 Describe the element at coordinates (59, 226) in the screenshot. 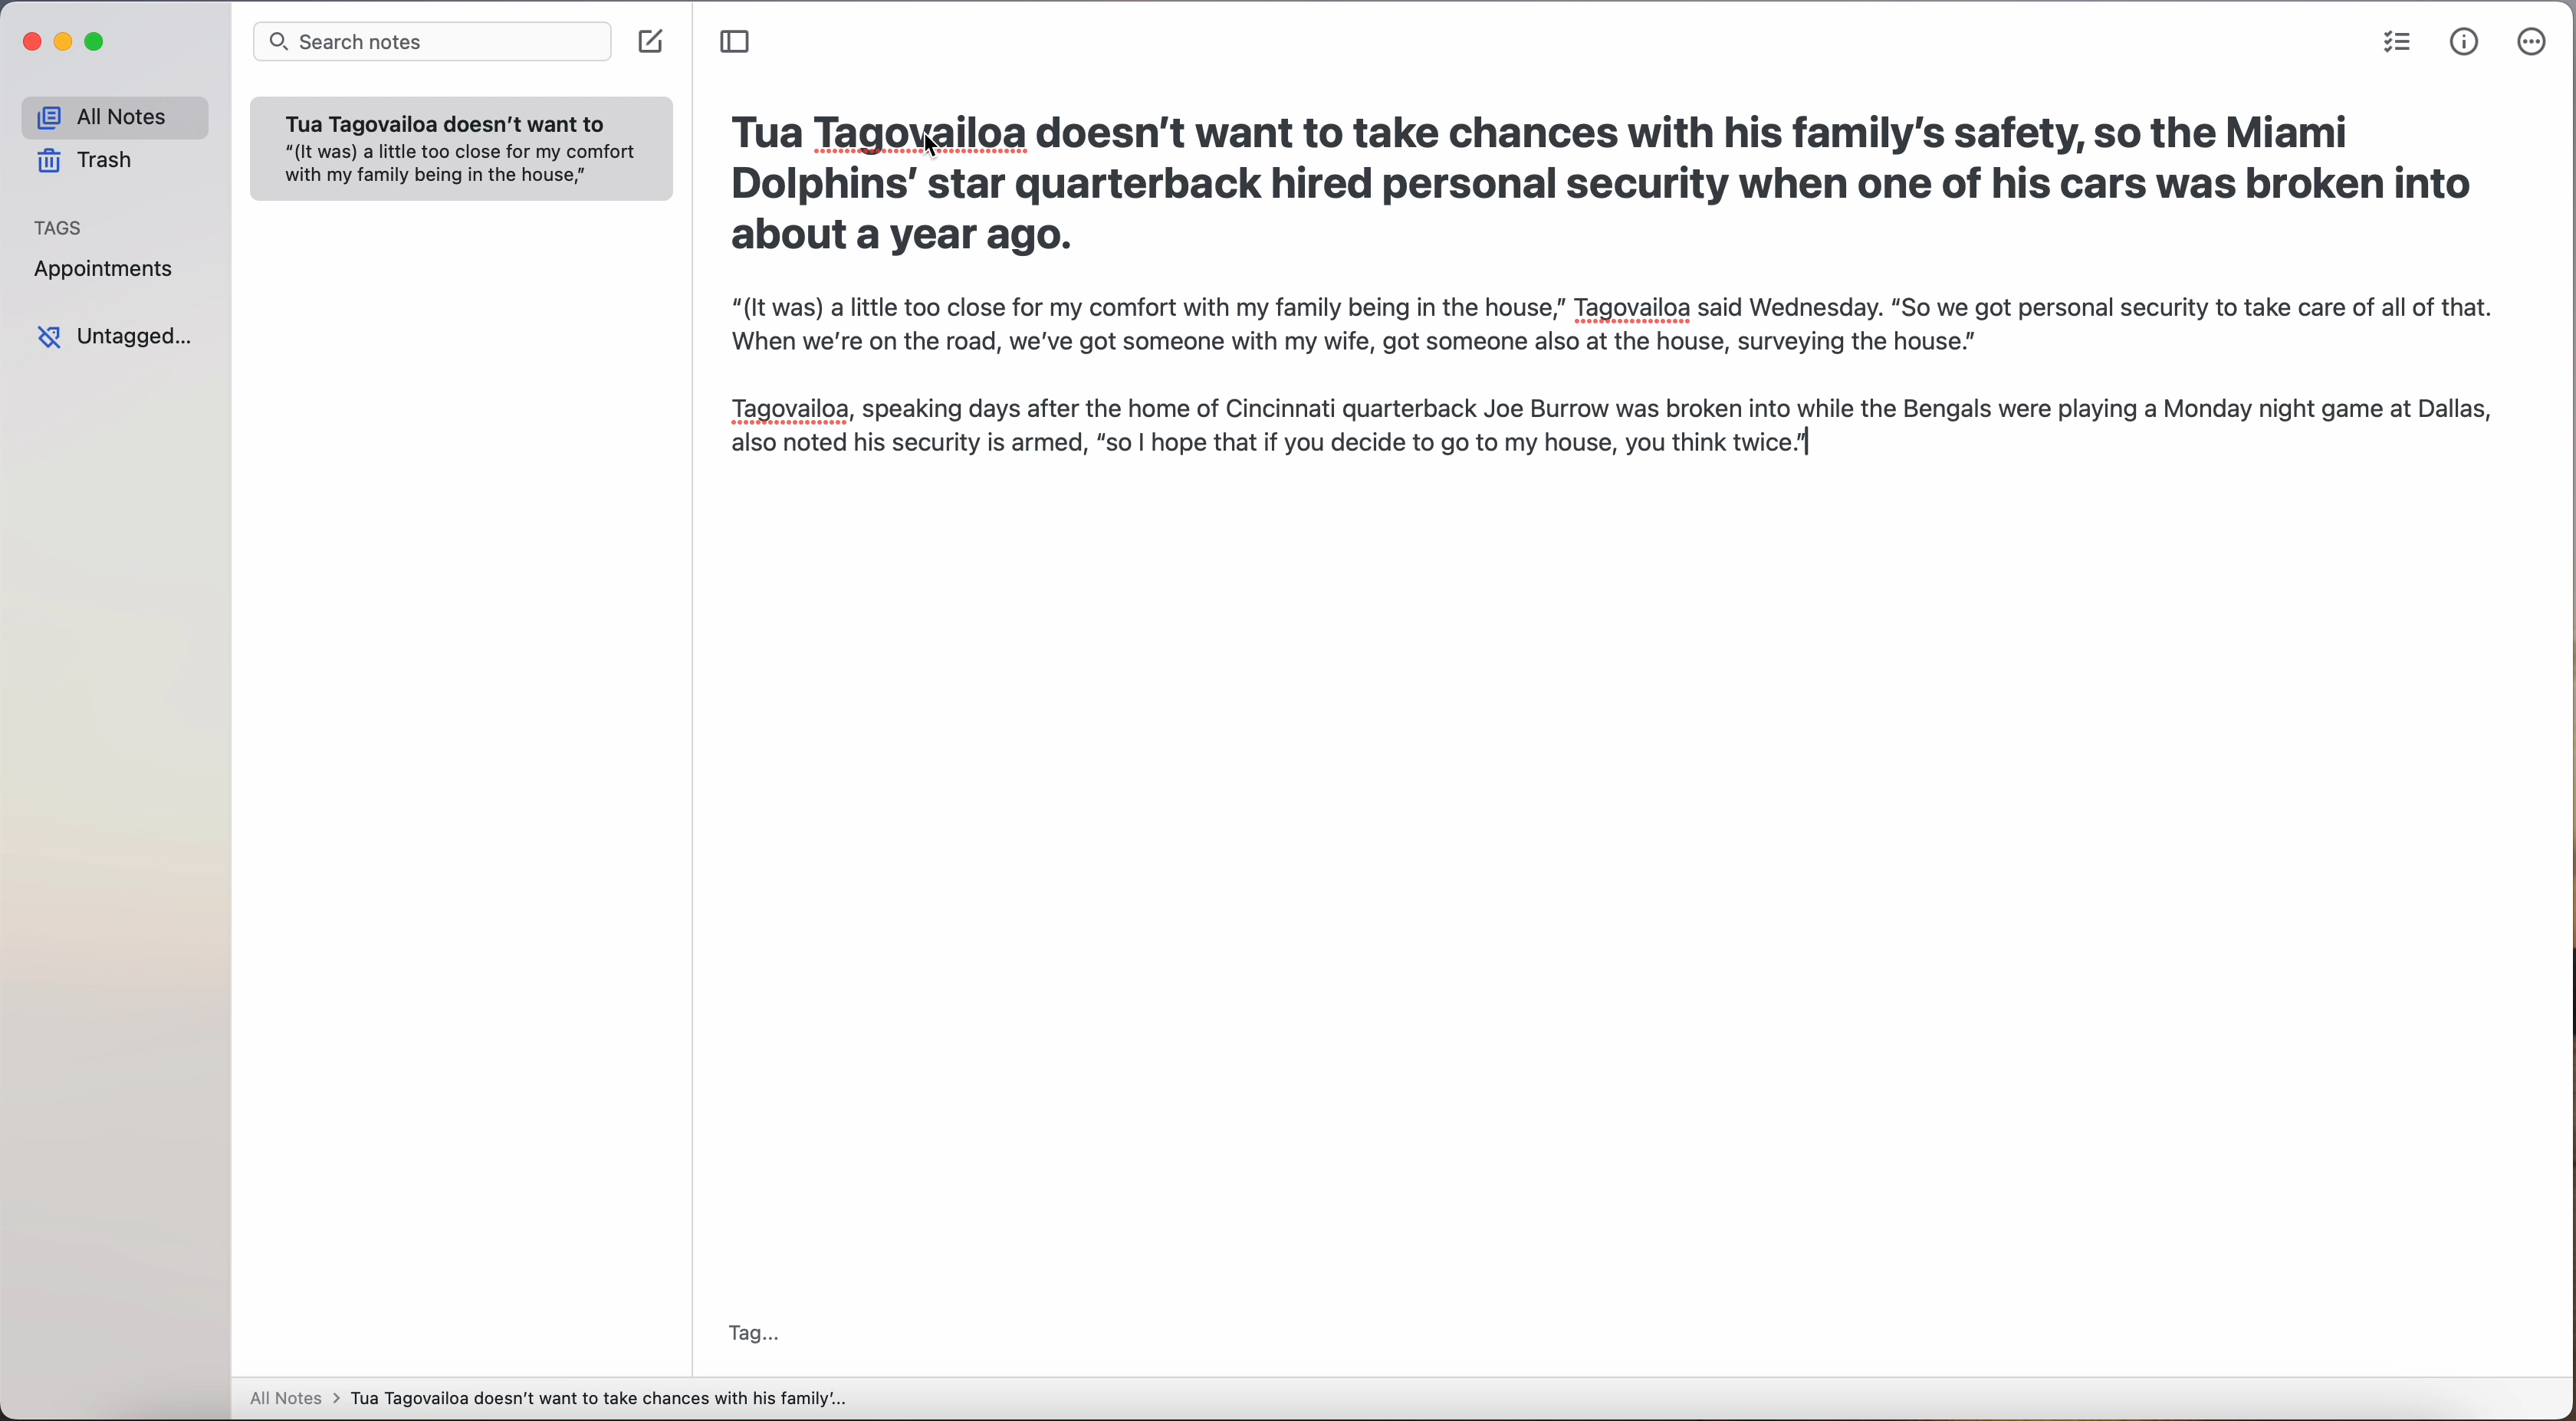

I see `tags` at that location.